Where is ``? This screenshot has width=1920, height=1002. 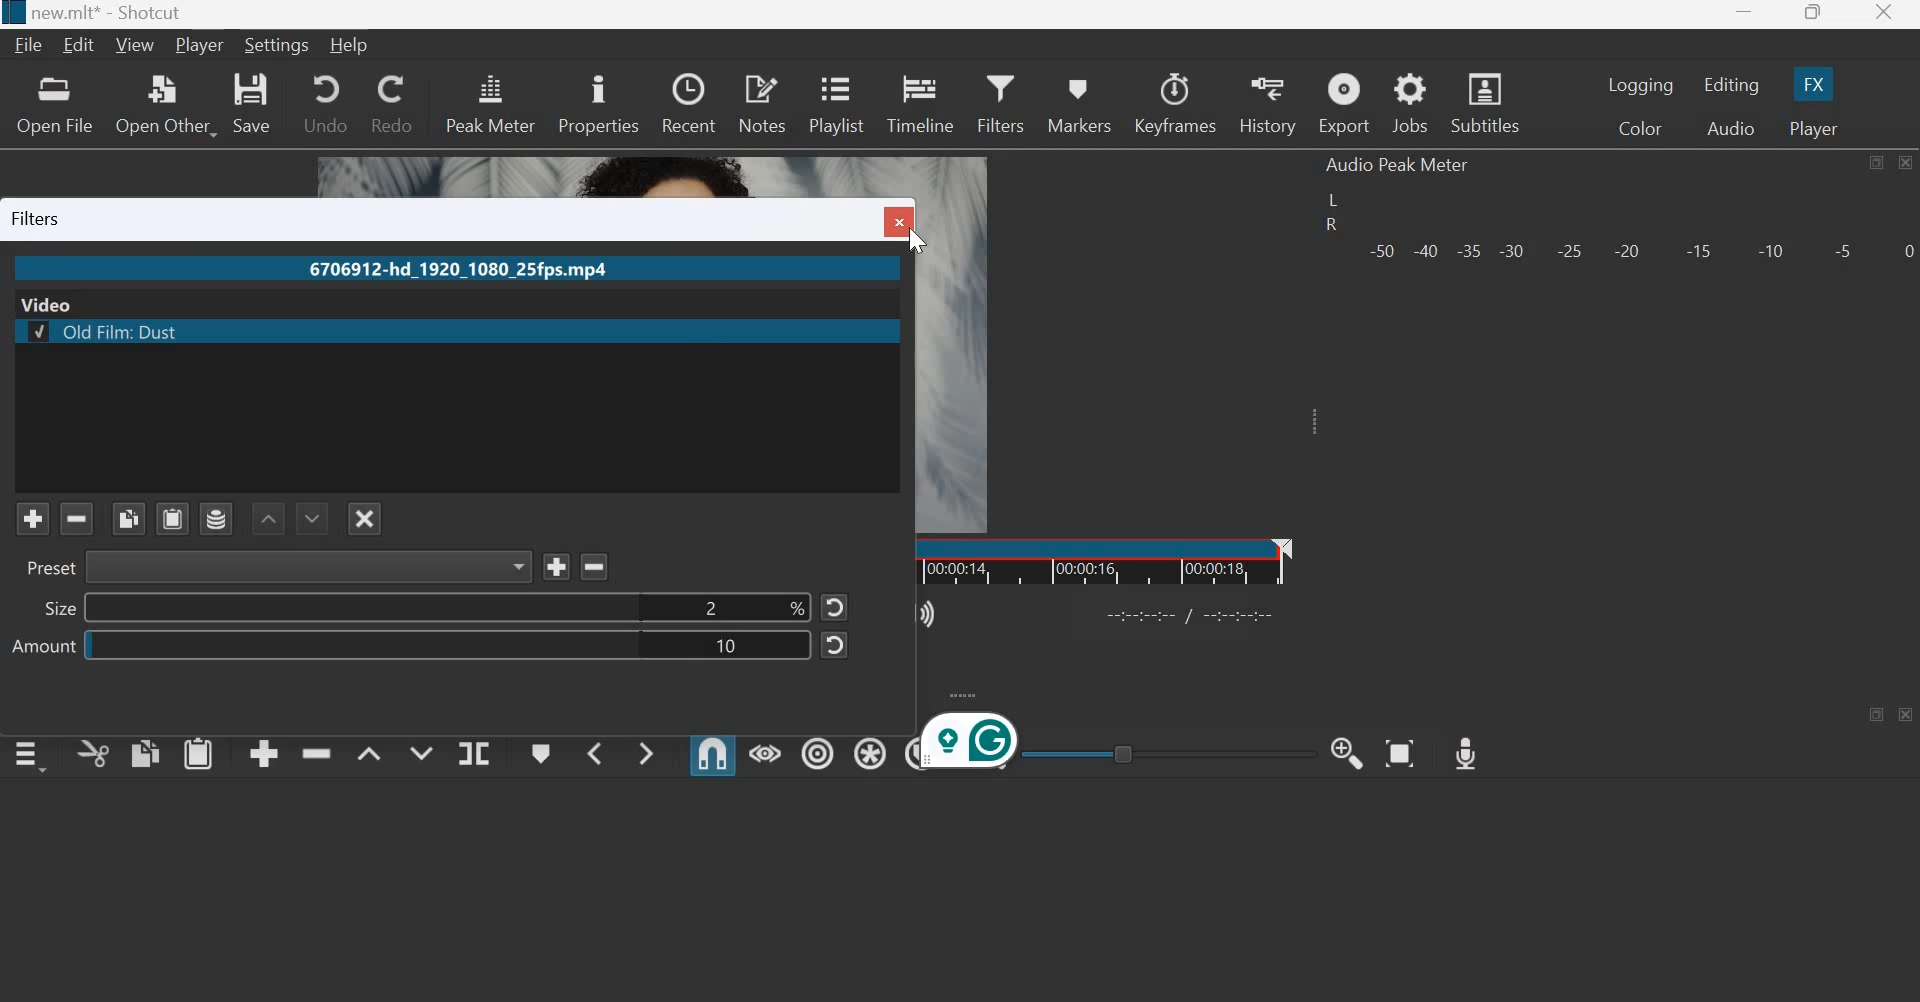
 is located at coordinates (310, 567).